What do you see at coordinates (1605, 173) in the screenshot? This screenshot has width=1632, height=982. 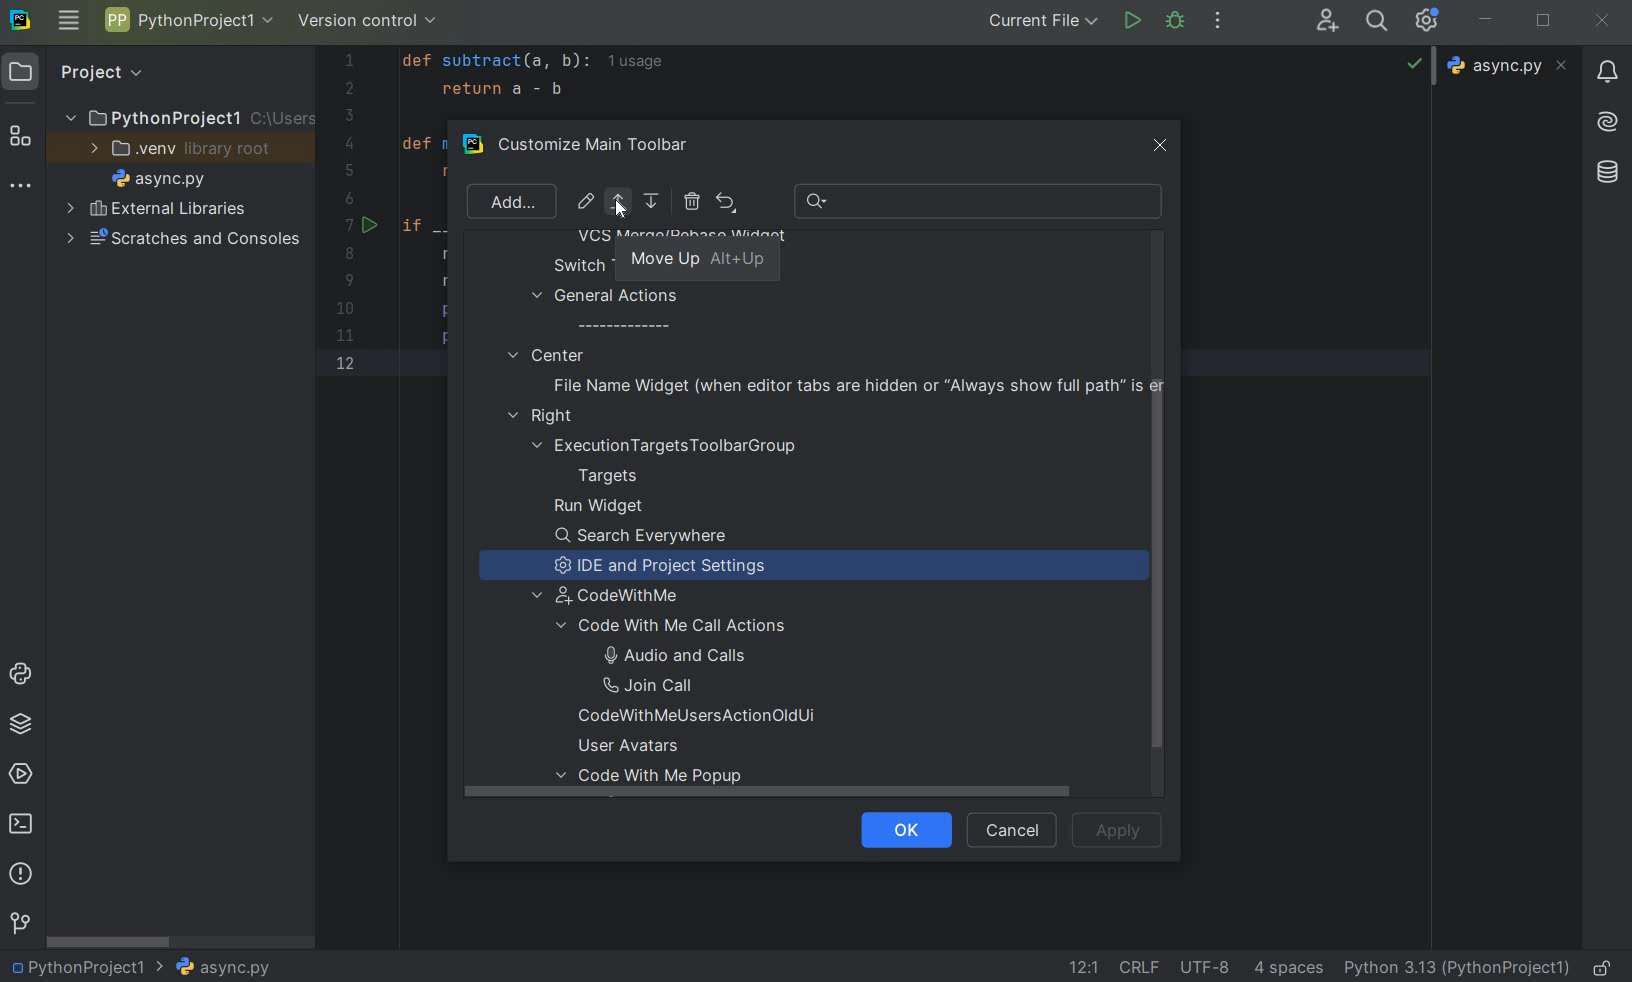 I see `` at bounding box center [1605, 173].